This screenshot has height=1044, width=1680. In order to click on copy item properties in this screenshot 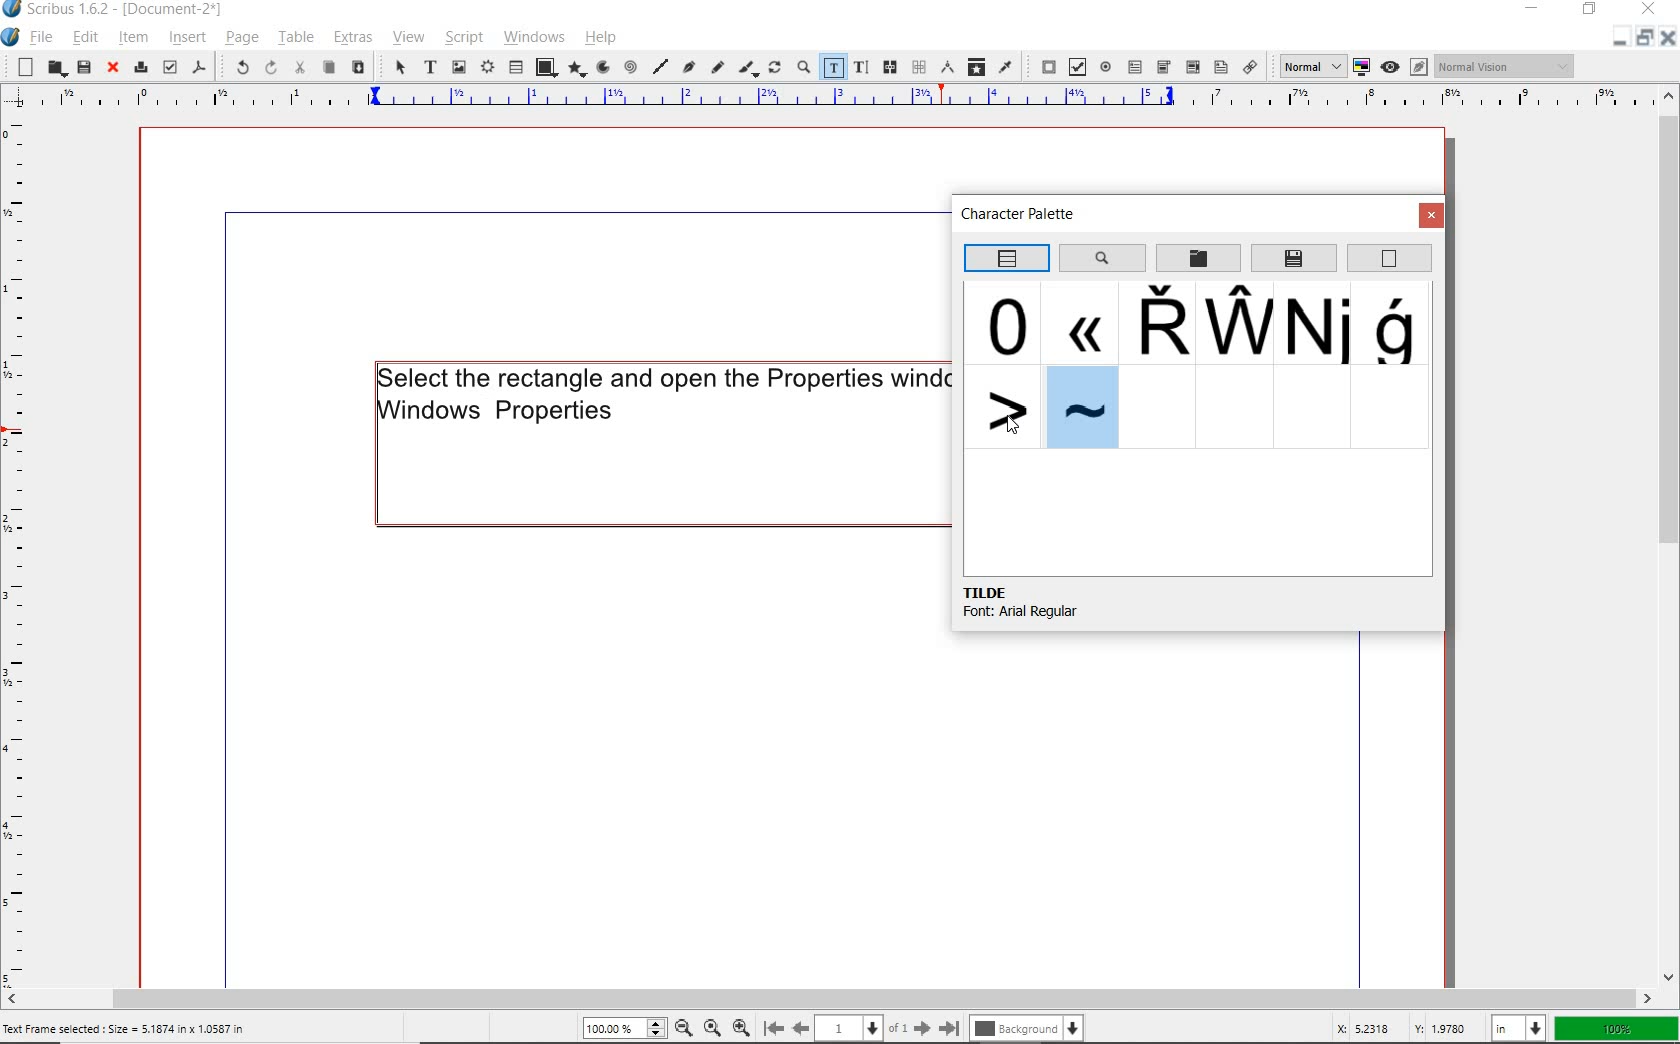, I will do `click(976, 66)`.